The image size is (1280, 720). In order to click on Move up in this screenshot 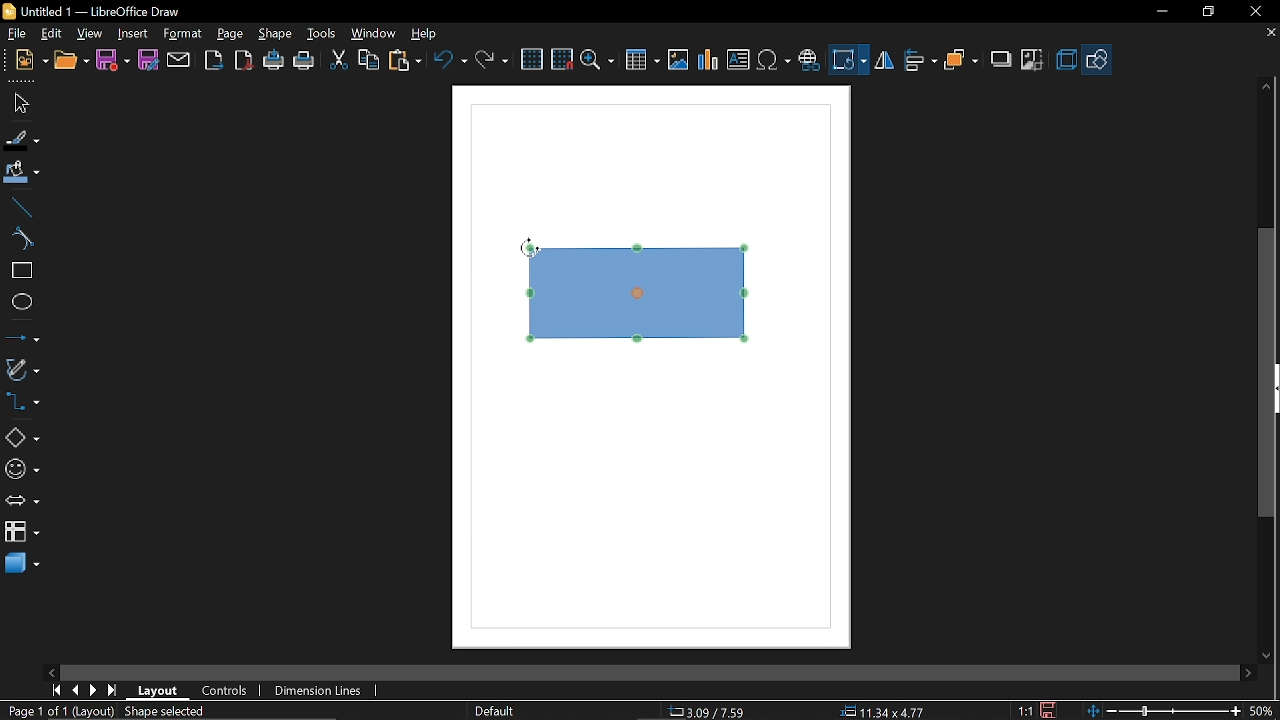, I will do `click(1268, 86)`.